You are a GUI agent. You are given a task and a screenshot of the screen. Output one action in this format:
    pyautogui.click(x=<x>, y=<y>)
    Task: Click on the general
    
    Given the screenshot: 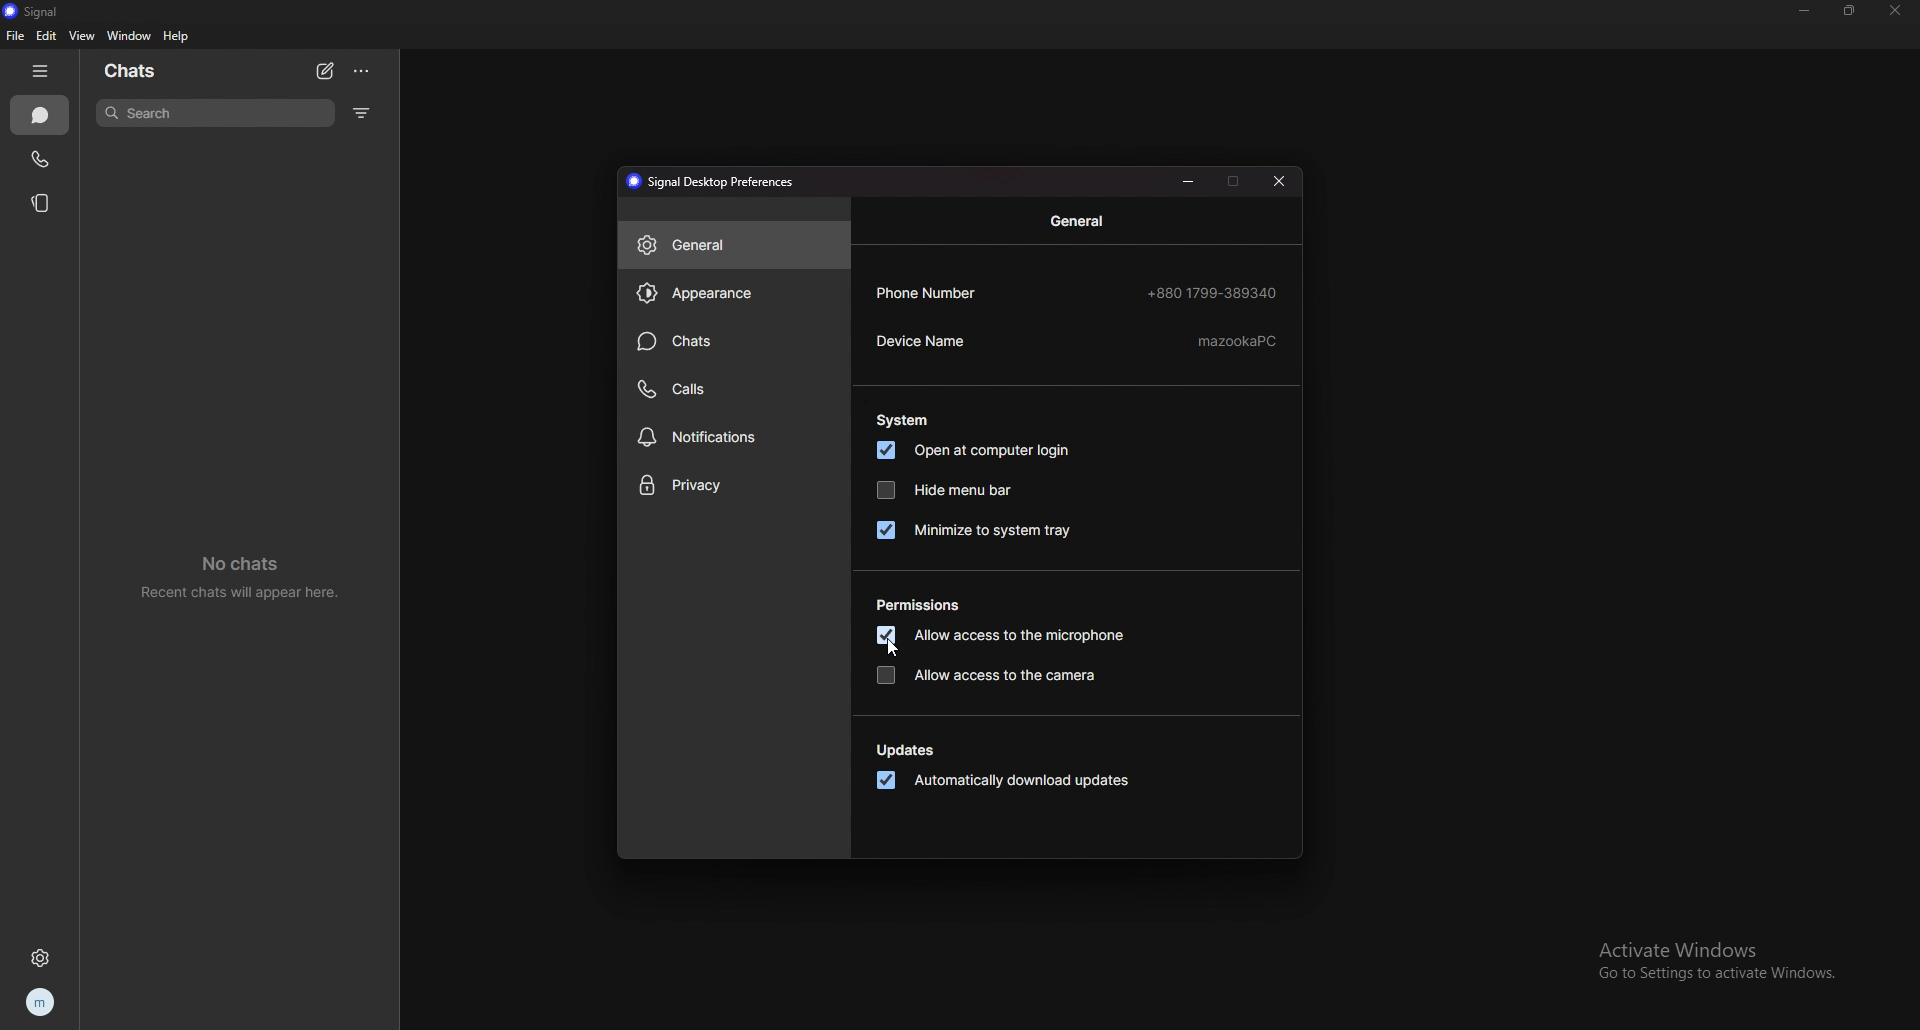 What is the action you would take?
    pyautogui.click(x=1085, y=220)
    